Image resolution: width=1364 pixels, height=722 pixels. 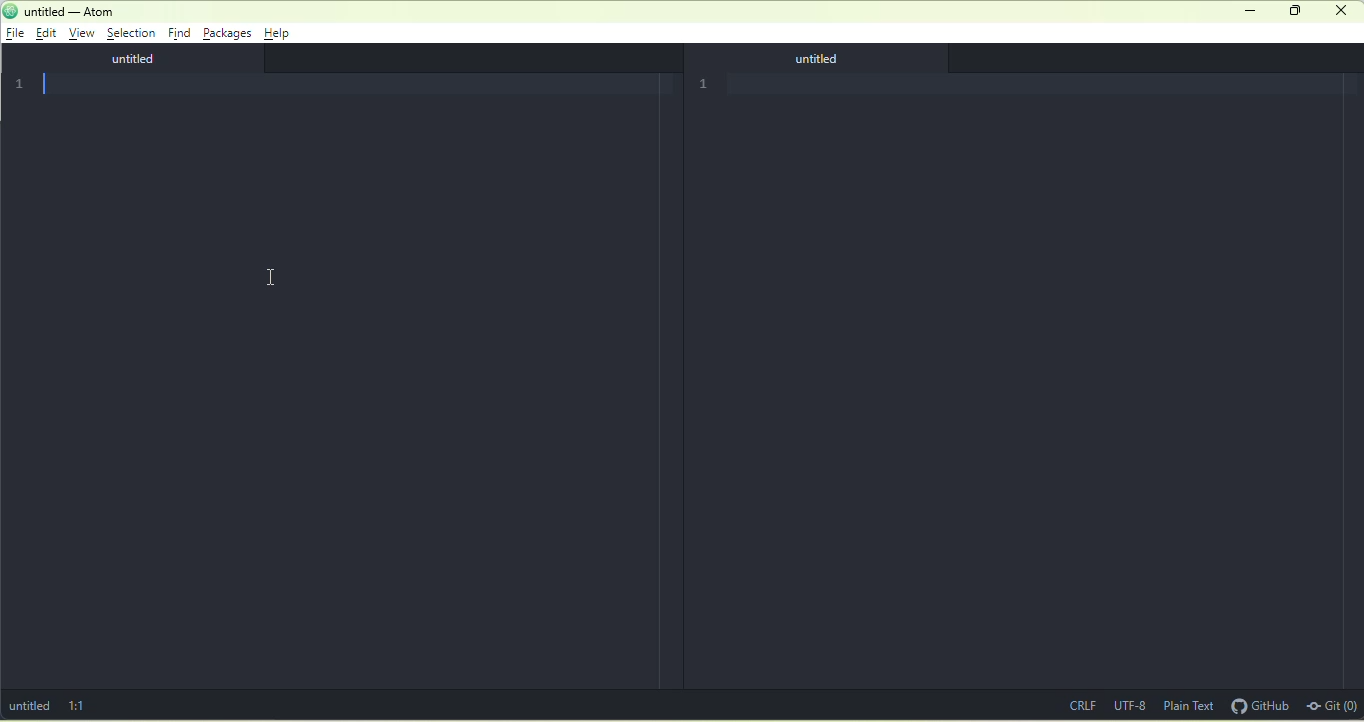 I want to click on close, so click(x=1343, y=12).